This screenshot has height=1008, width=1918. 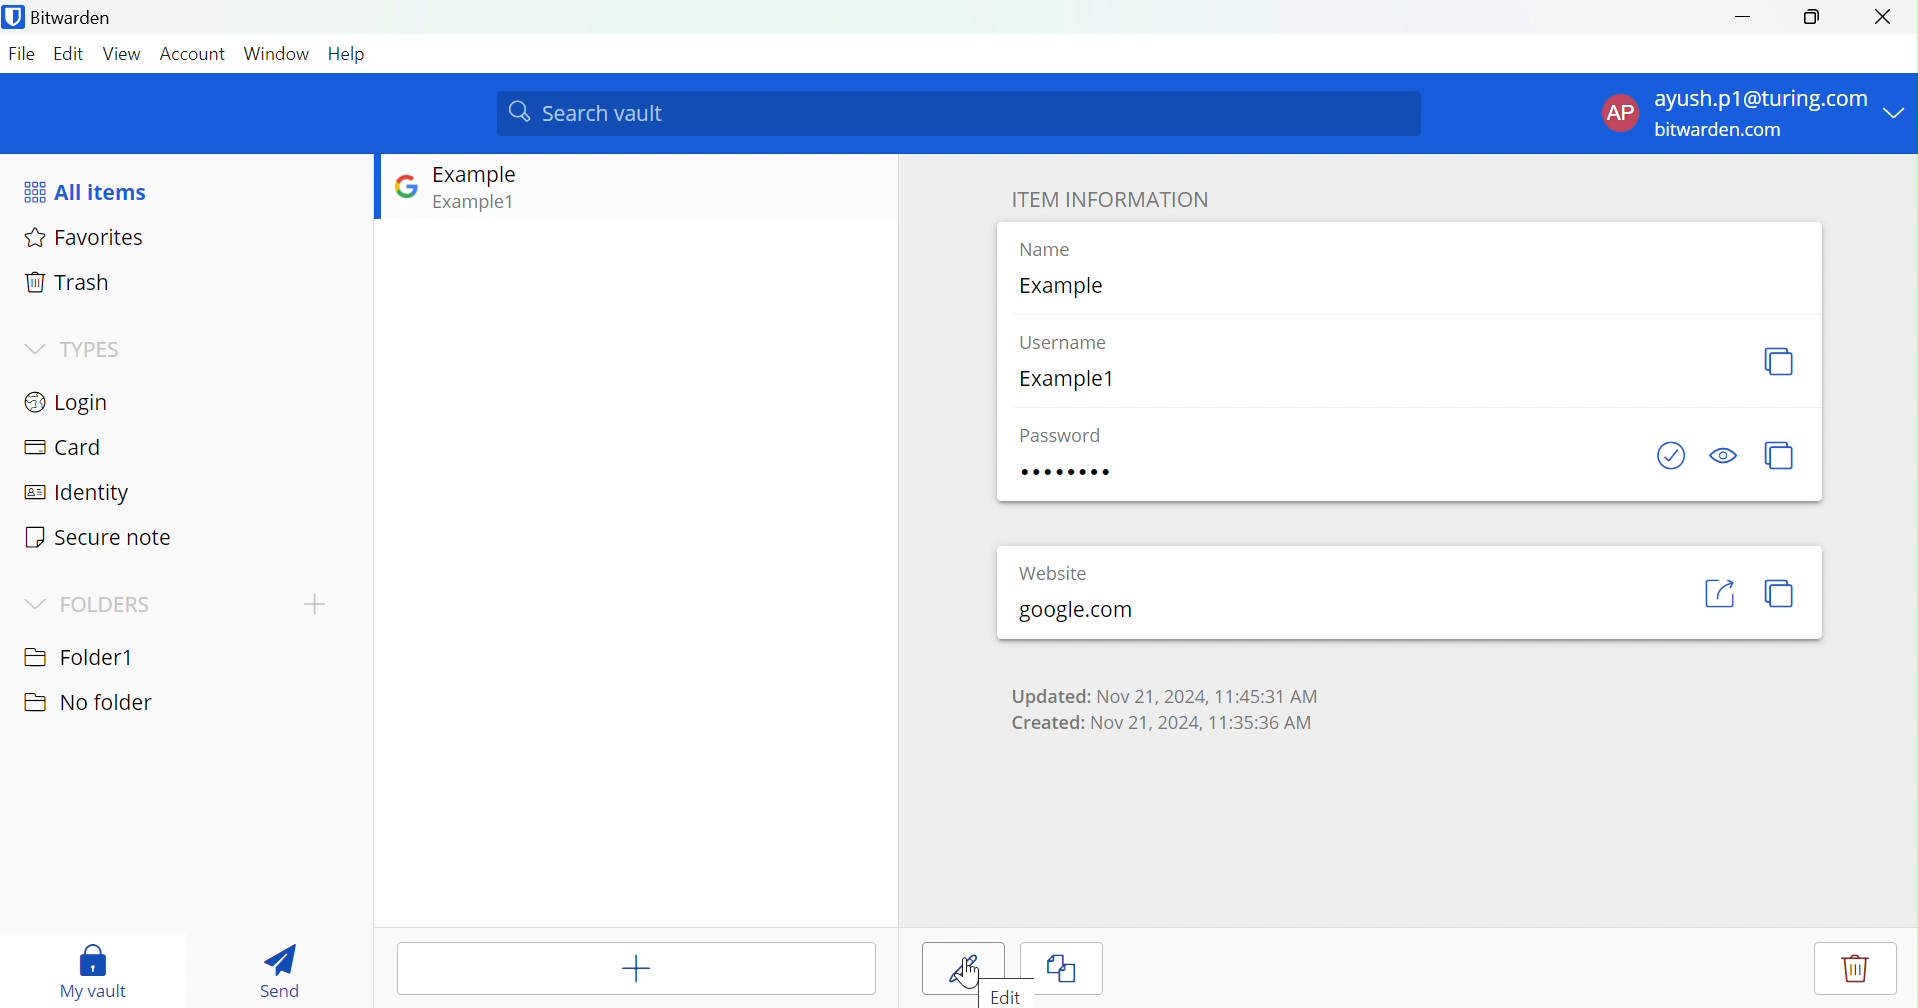 I want to click on Drop Down, so click(x=32, y=347).